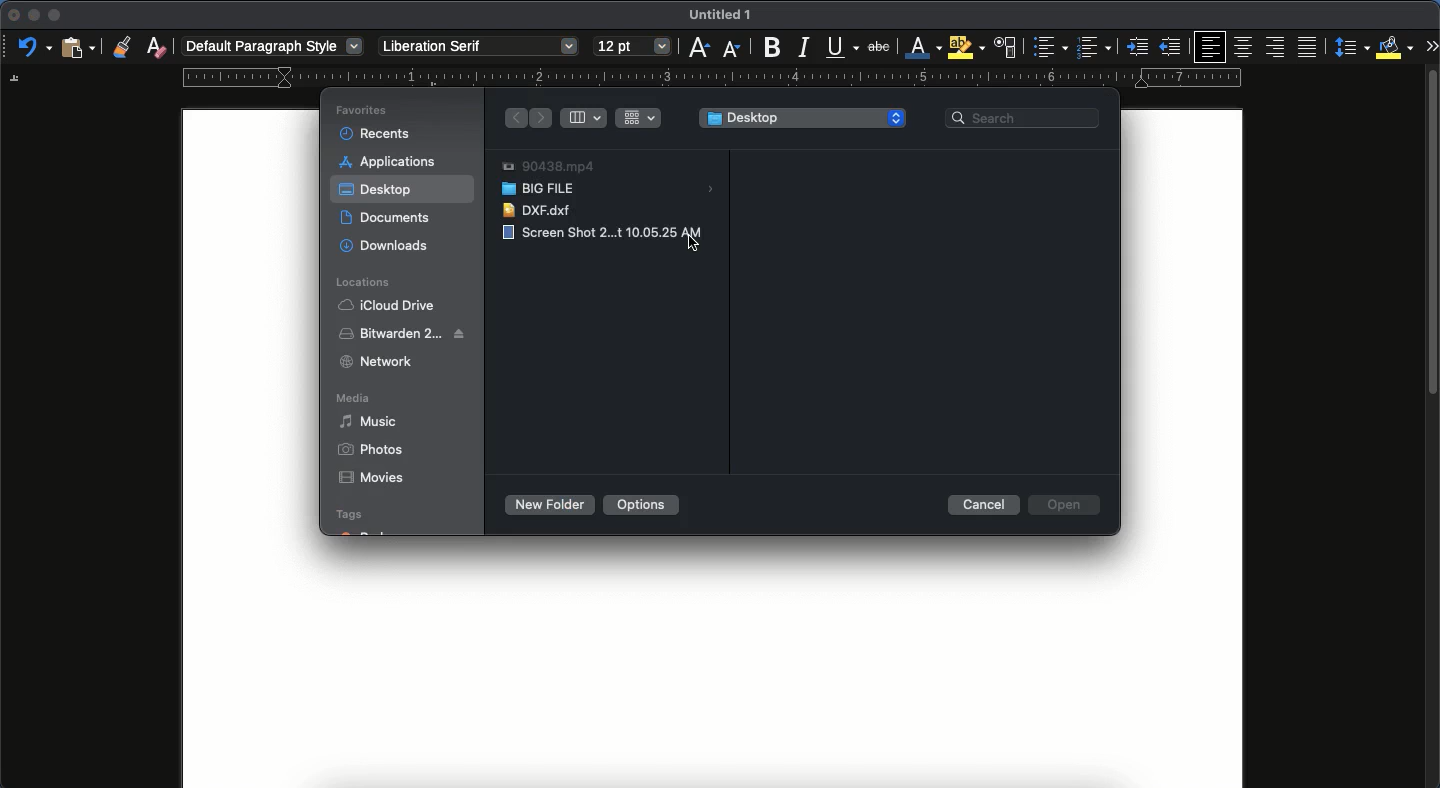  What do you see at coordinates (697, 48) in the screenshot?
I see `increase size` at bounding box center [697, 48].